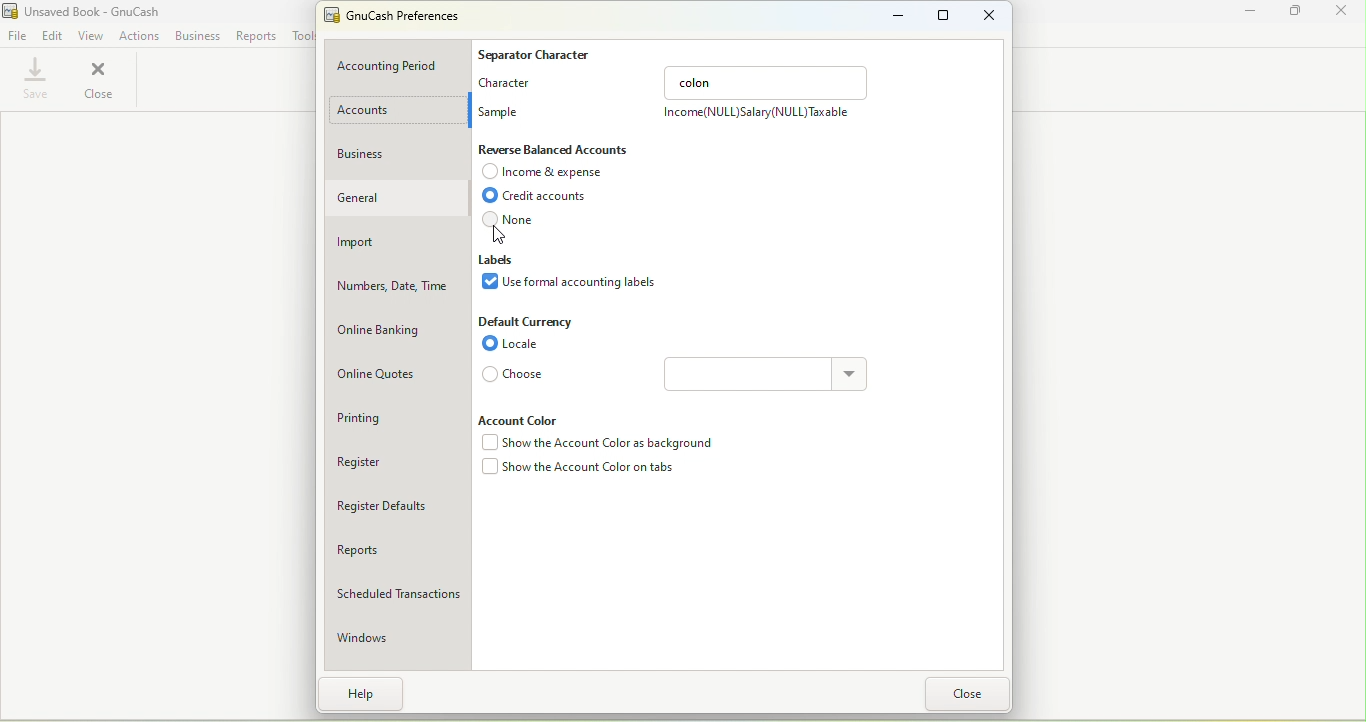 This screenshot has width=1366, height=722. I want to click on Account color, so click(518, 420).